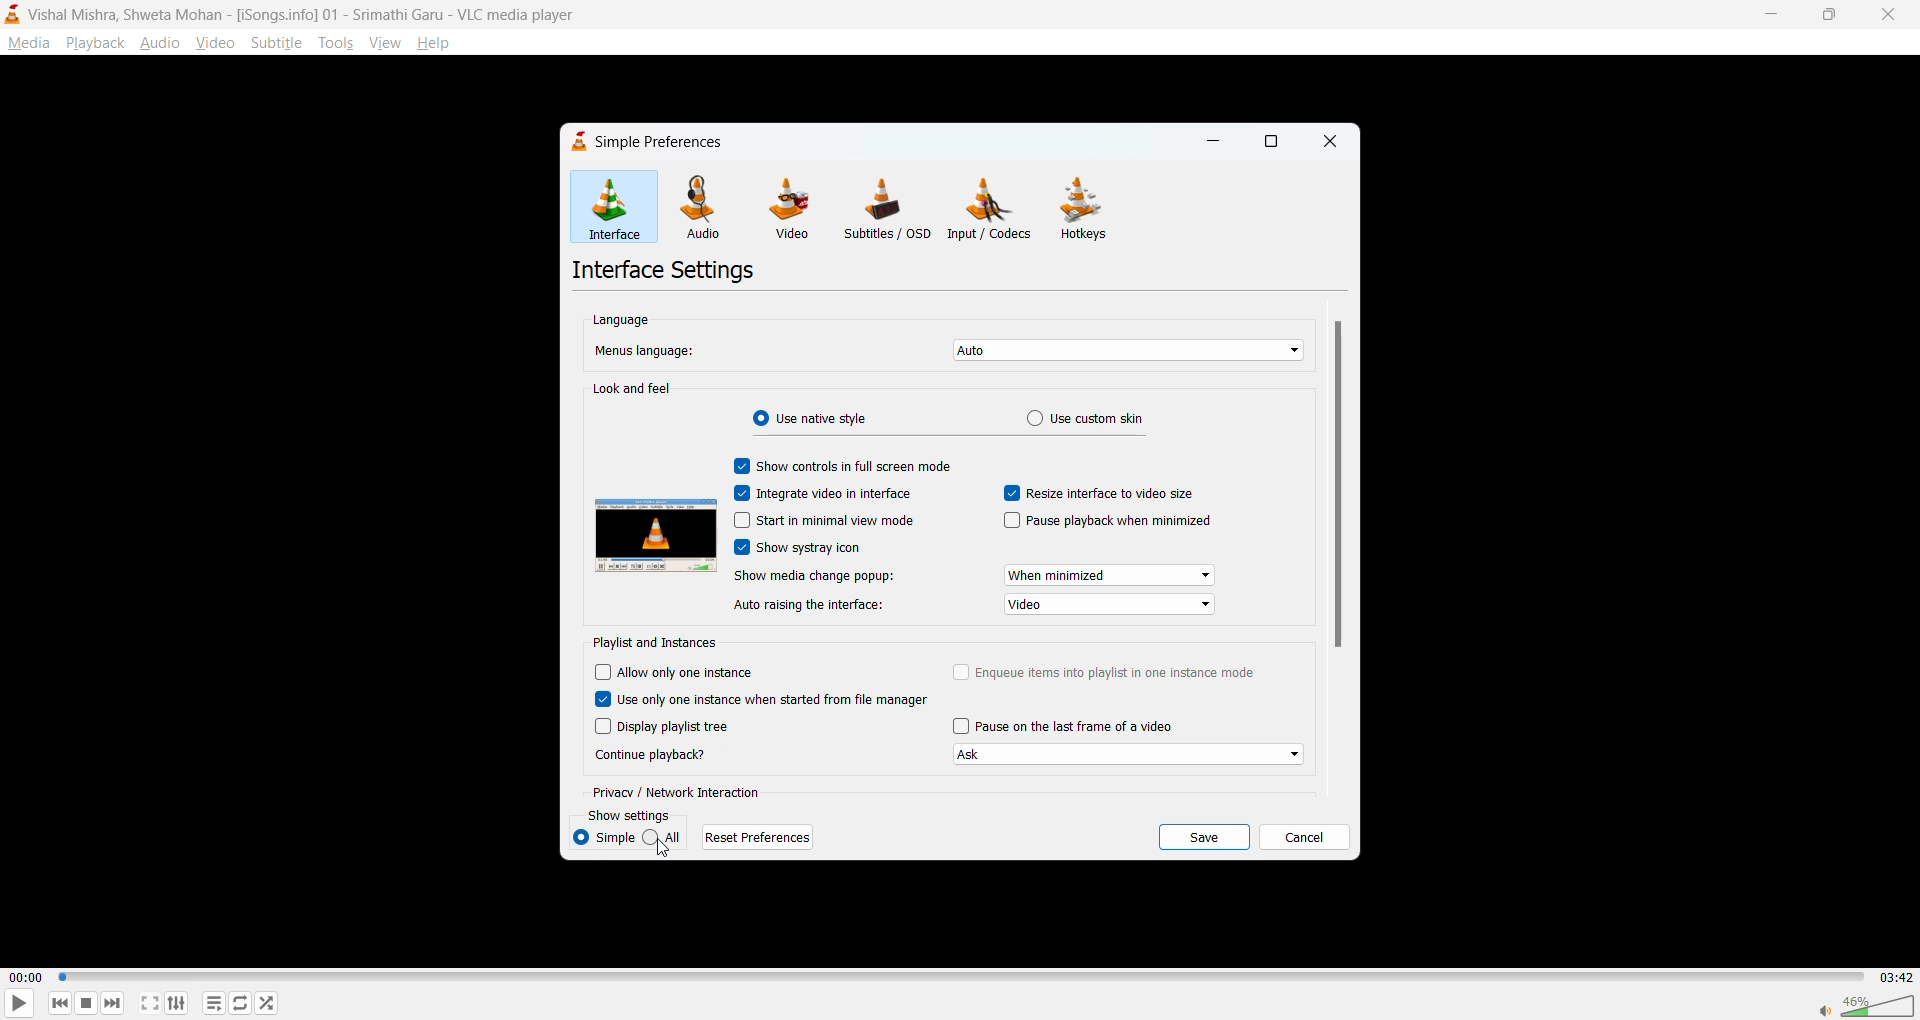  Describe the element at coordinates (12, 1005) in the screenshot. I see `play` at that location.